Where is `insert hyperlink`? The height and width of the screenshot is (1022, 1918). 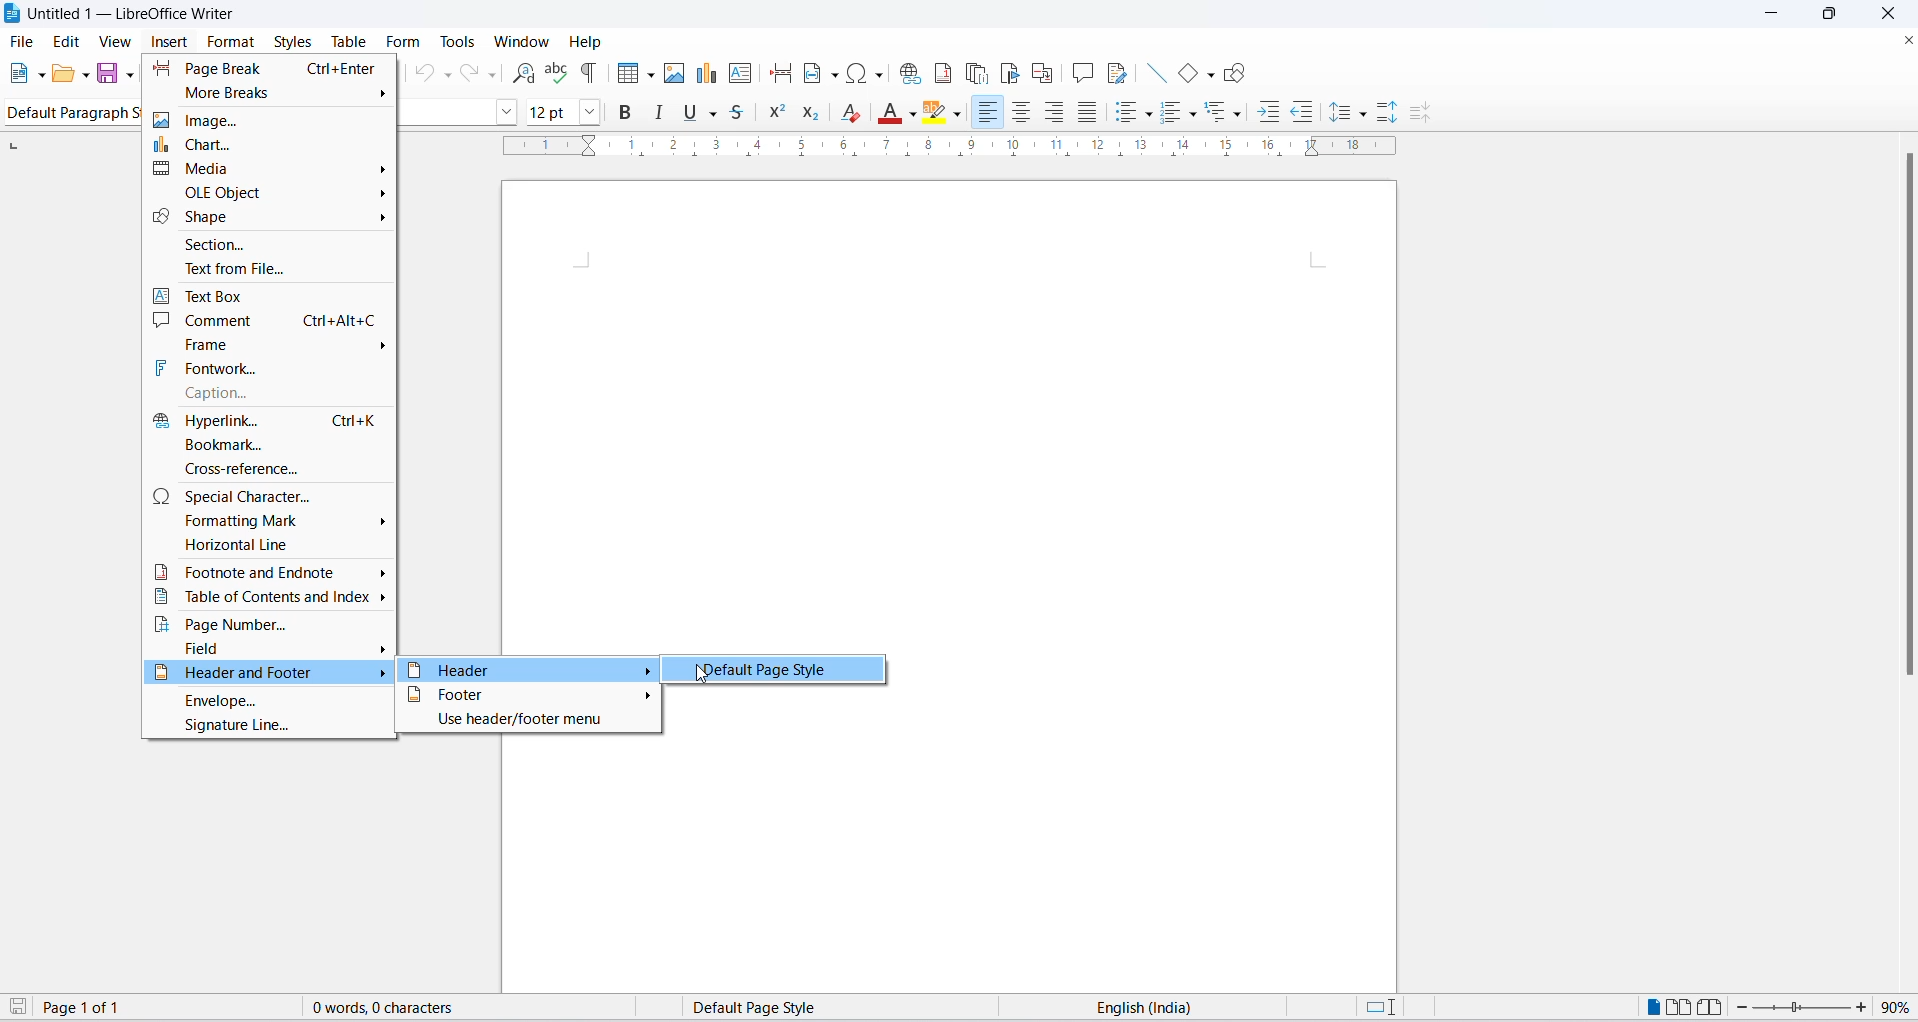
insert hyperlink is located at coordinates (908, 75).